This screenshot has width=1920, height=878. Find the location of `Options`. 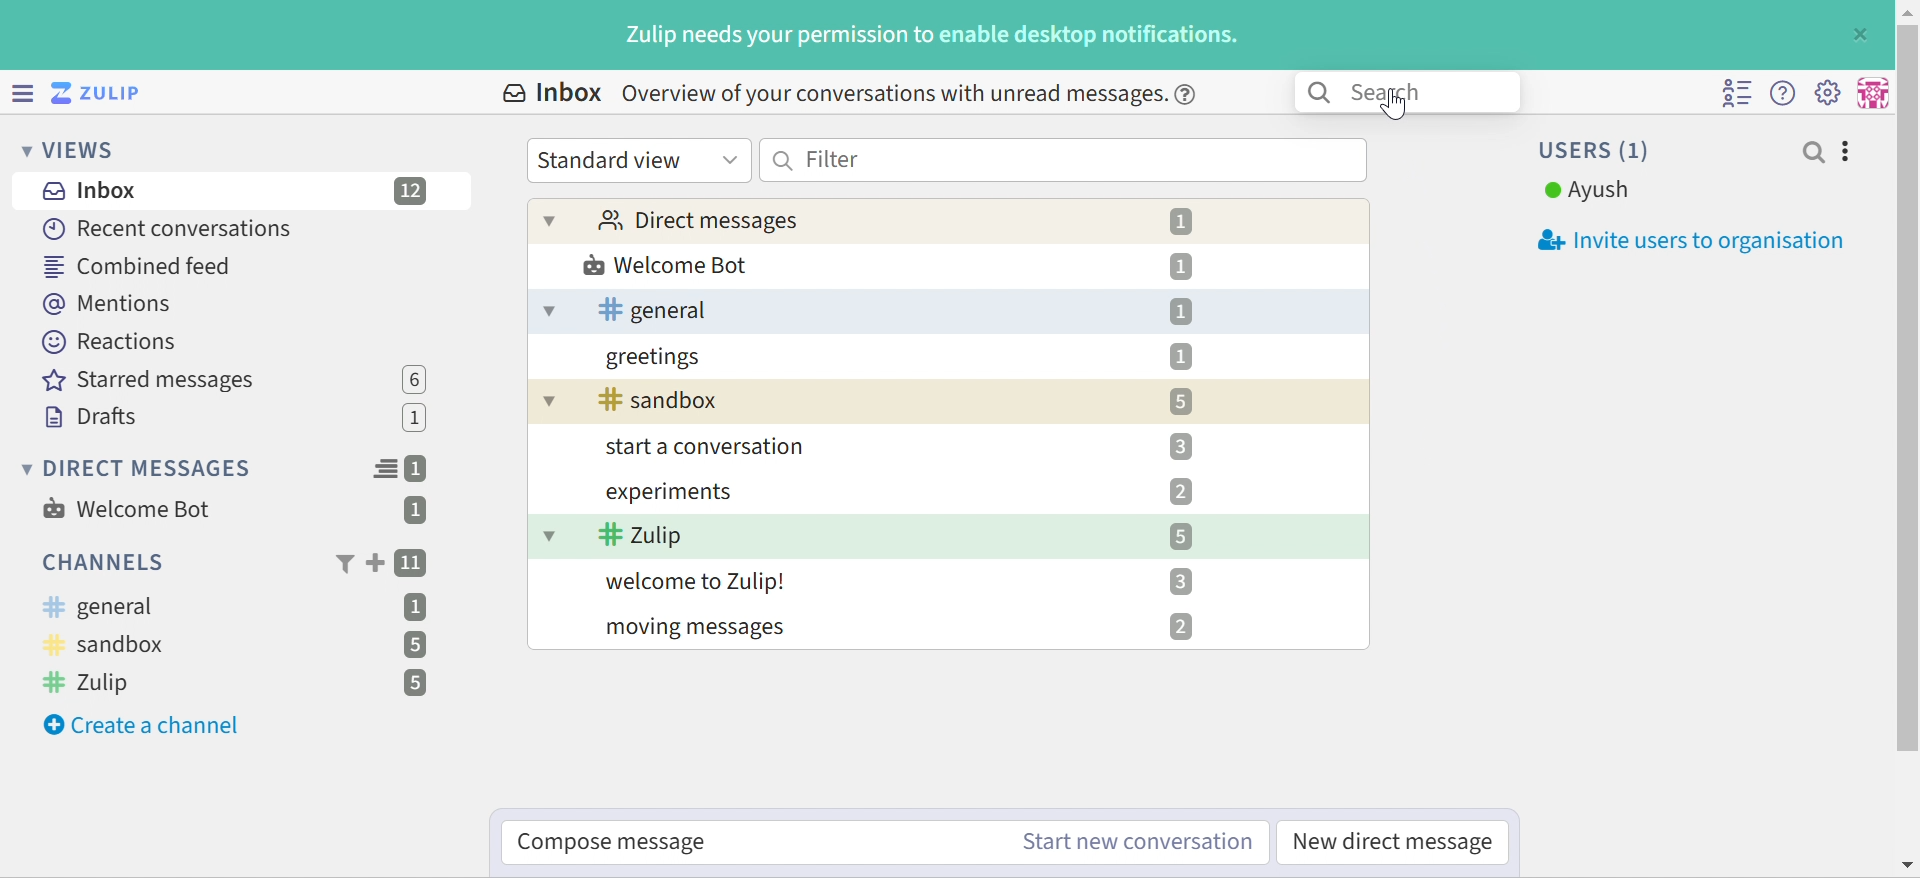

Options is located at coordinates (1847, 152).